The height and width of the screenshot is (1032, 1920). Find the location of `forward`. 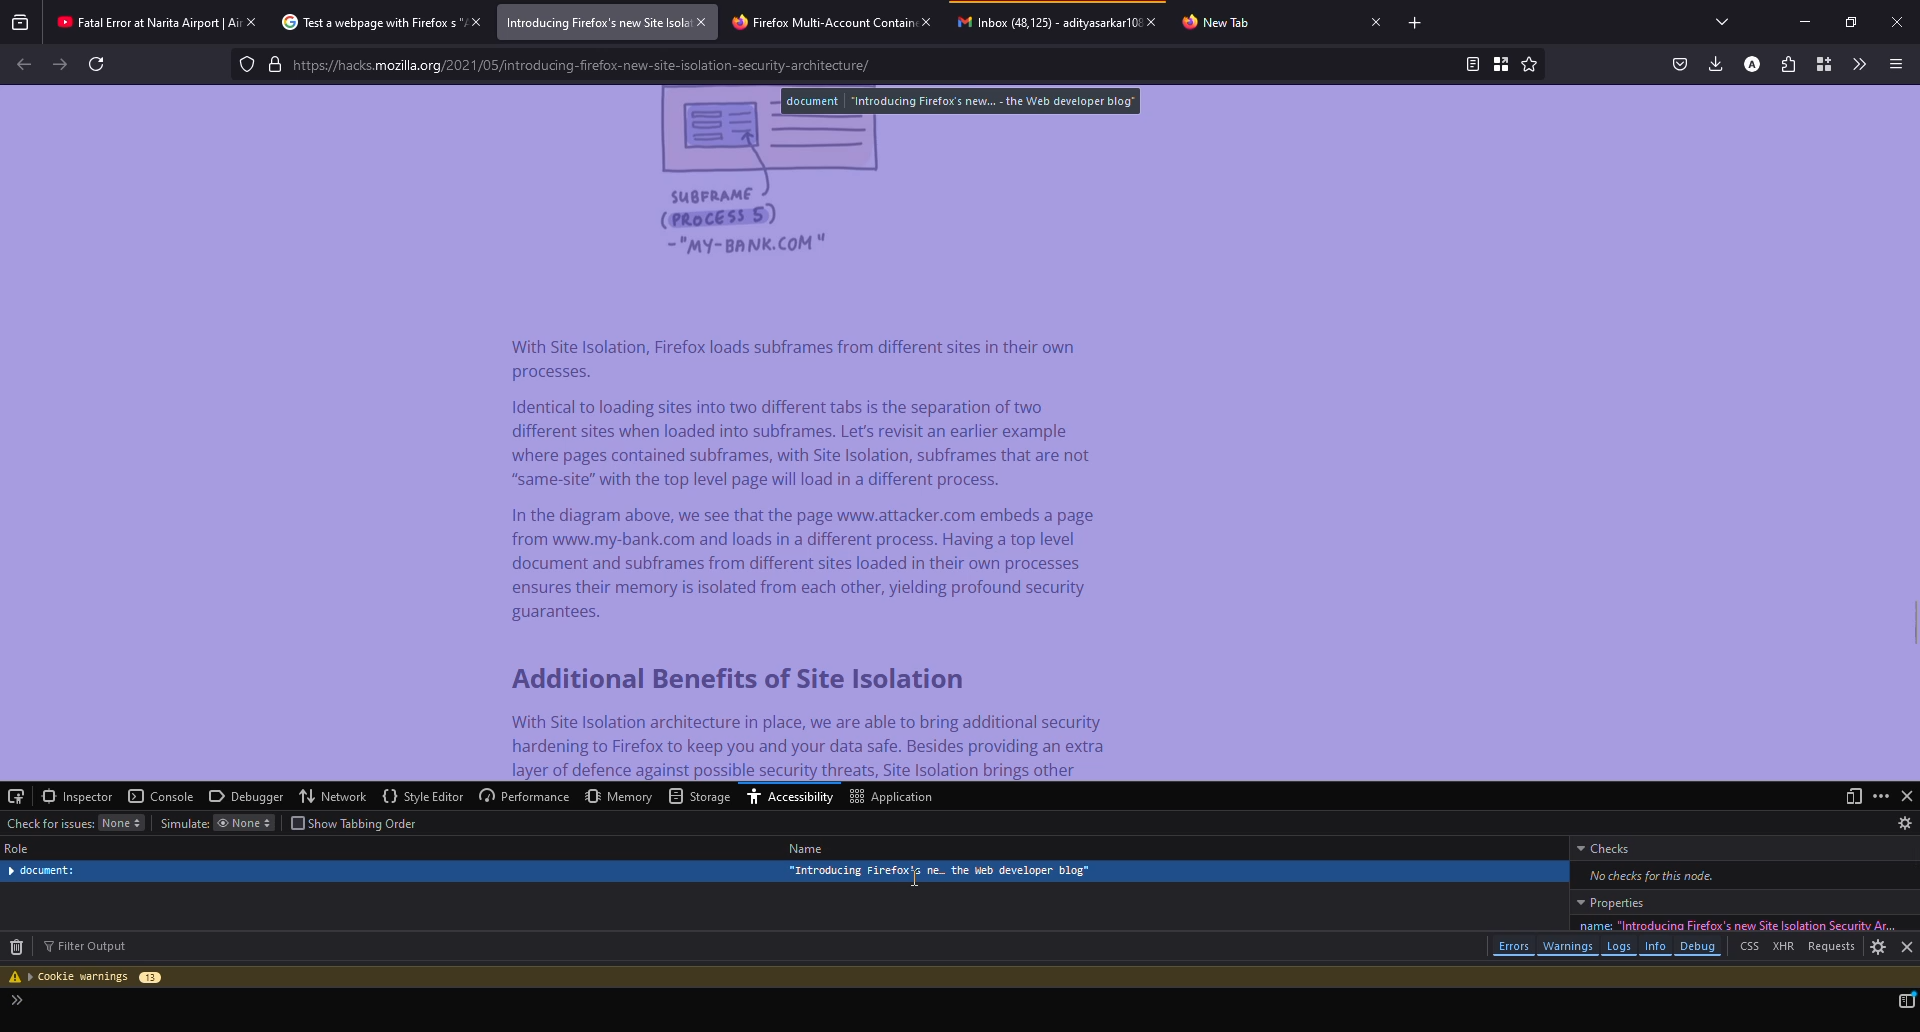

forward is located at coordinates (60, 63).